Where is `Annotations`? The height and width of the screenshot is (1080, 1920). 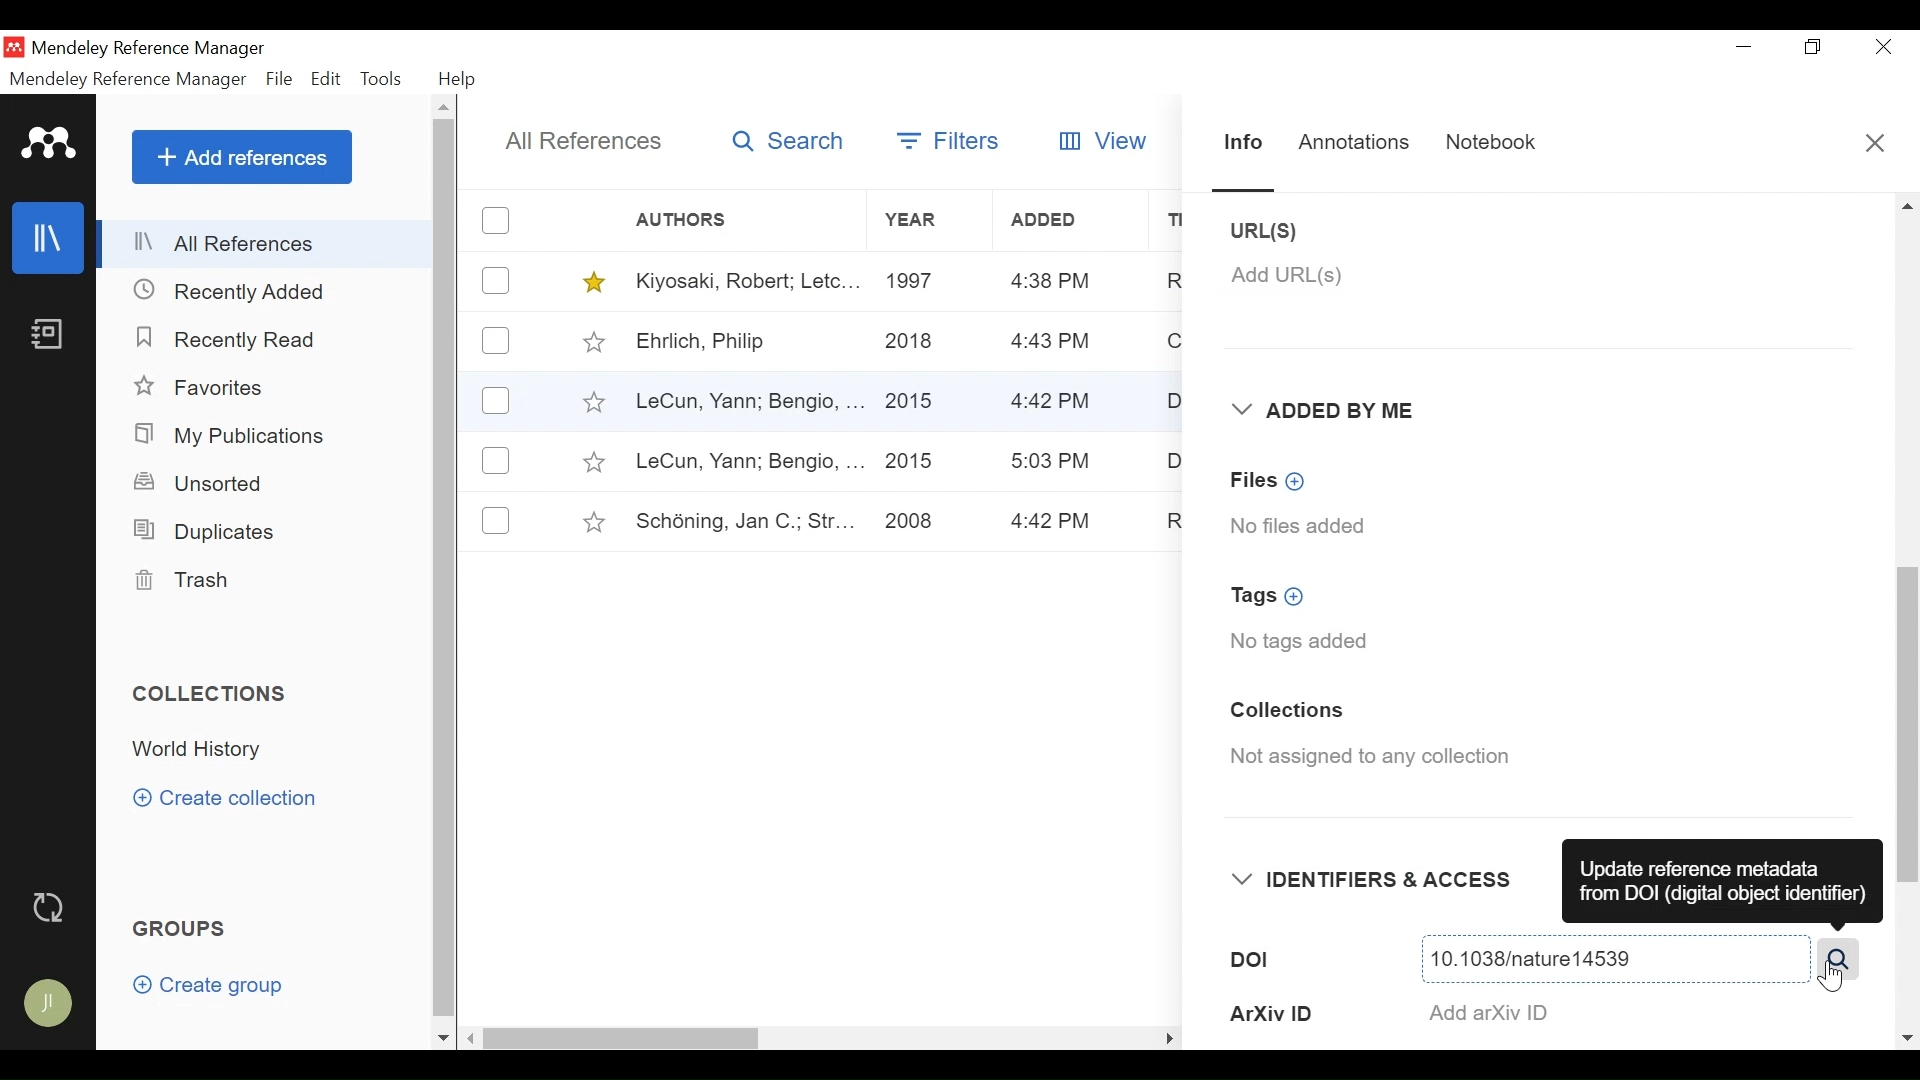
Annotations is located at coordinates (1354, 139).